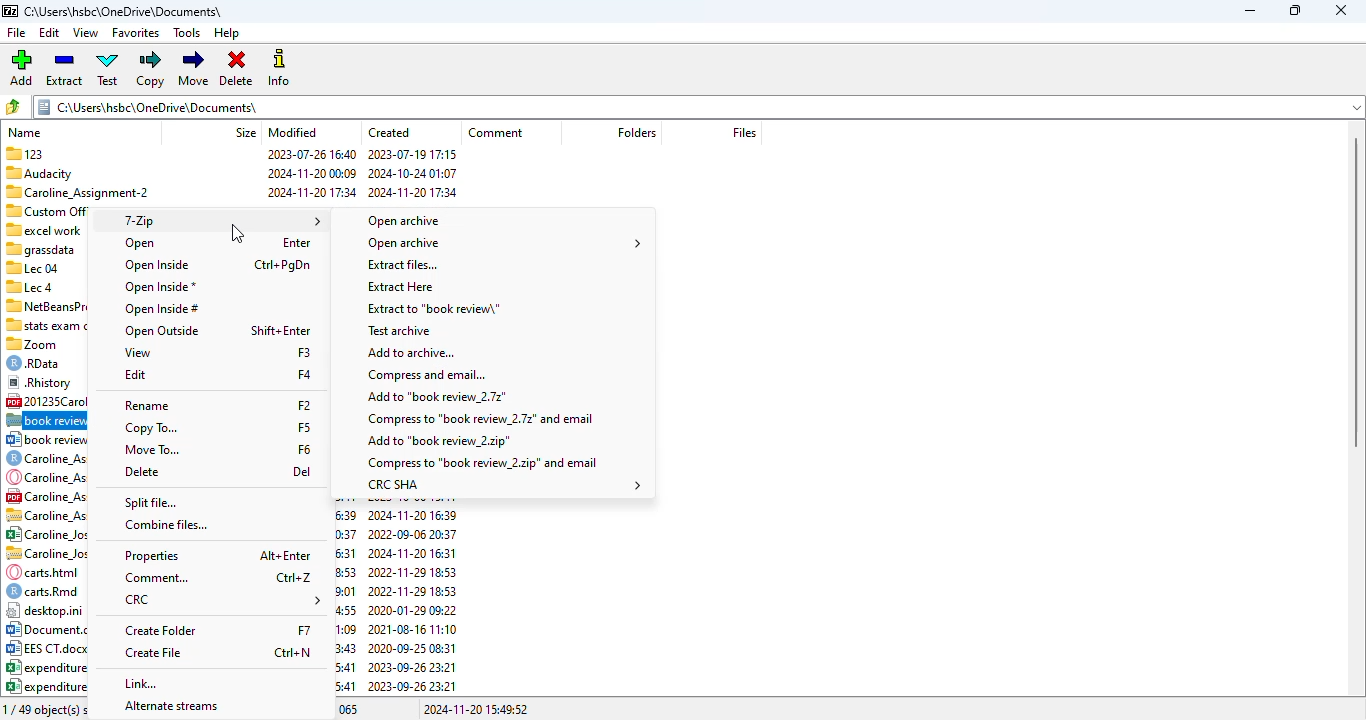 The height and width of the screenshot is (720, 1366). Describe the element at coordinates (64, 68) in the screenshot. I see `extract` at that location.